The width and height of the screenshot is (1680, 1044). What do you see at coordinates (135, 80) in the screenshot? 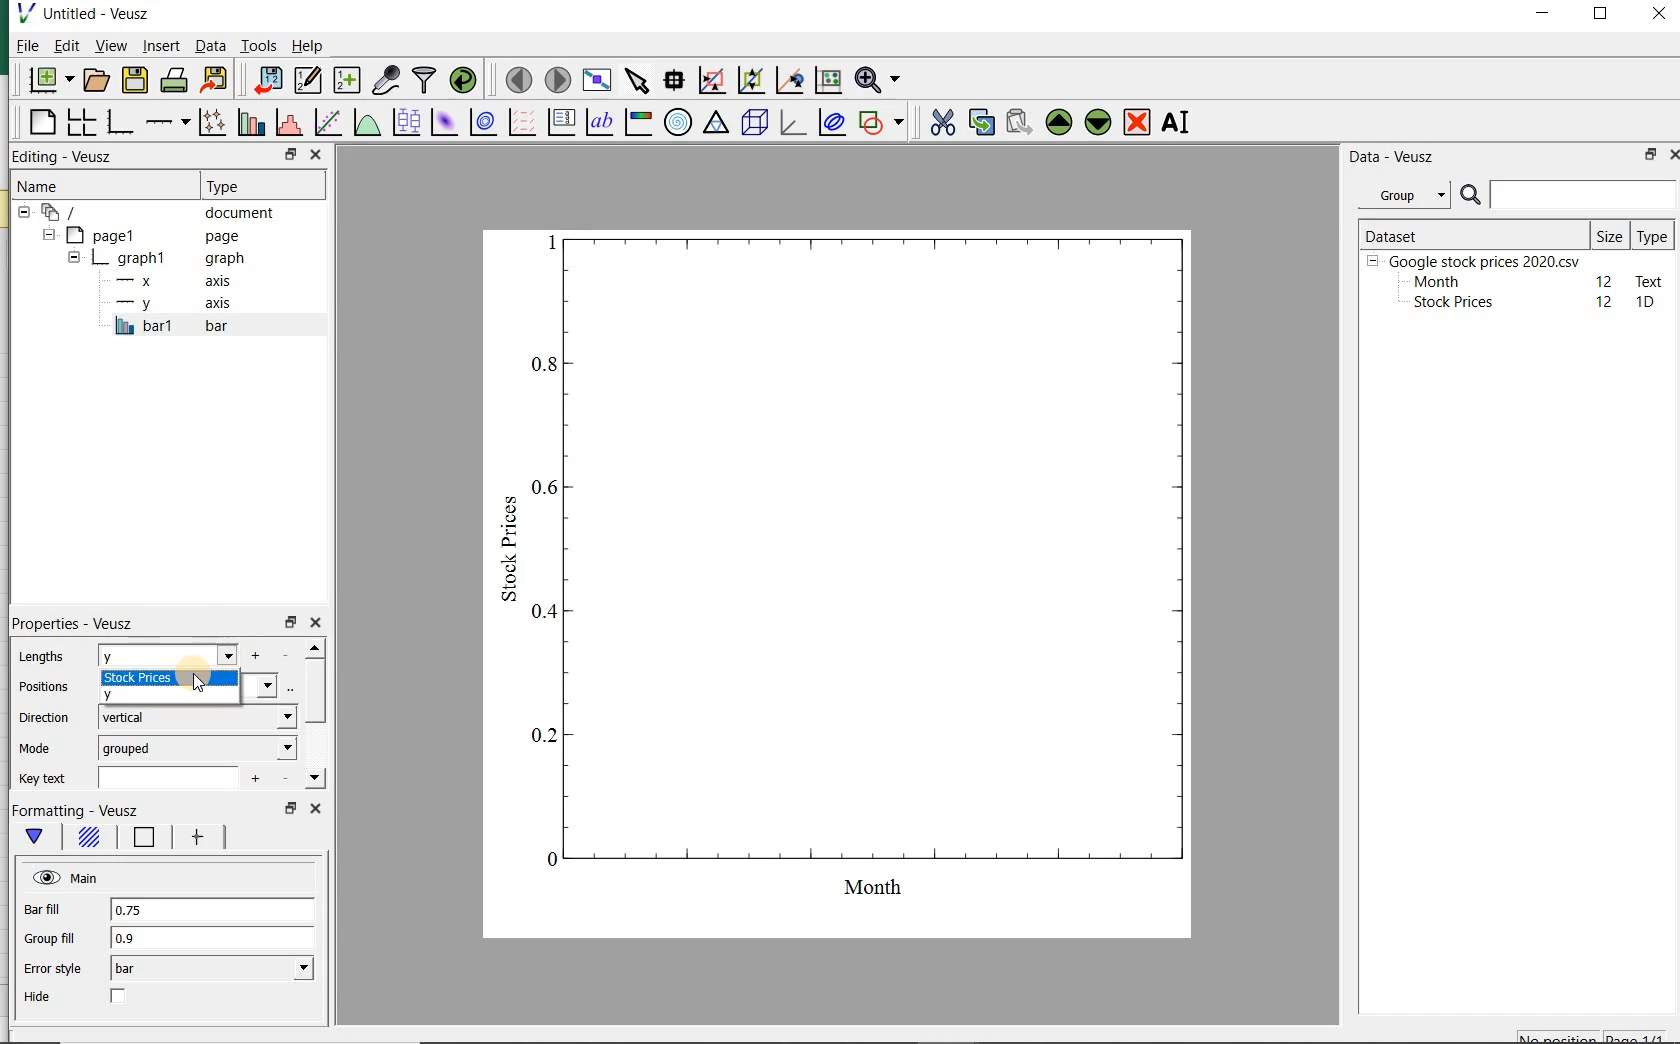
I see `save the document` at bounding box center [135, 80].